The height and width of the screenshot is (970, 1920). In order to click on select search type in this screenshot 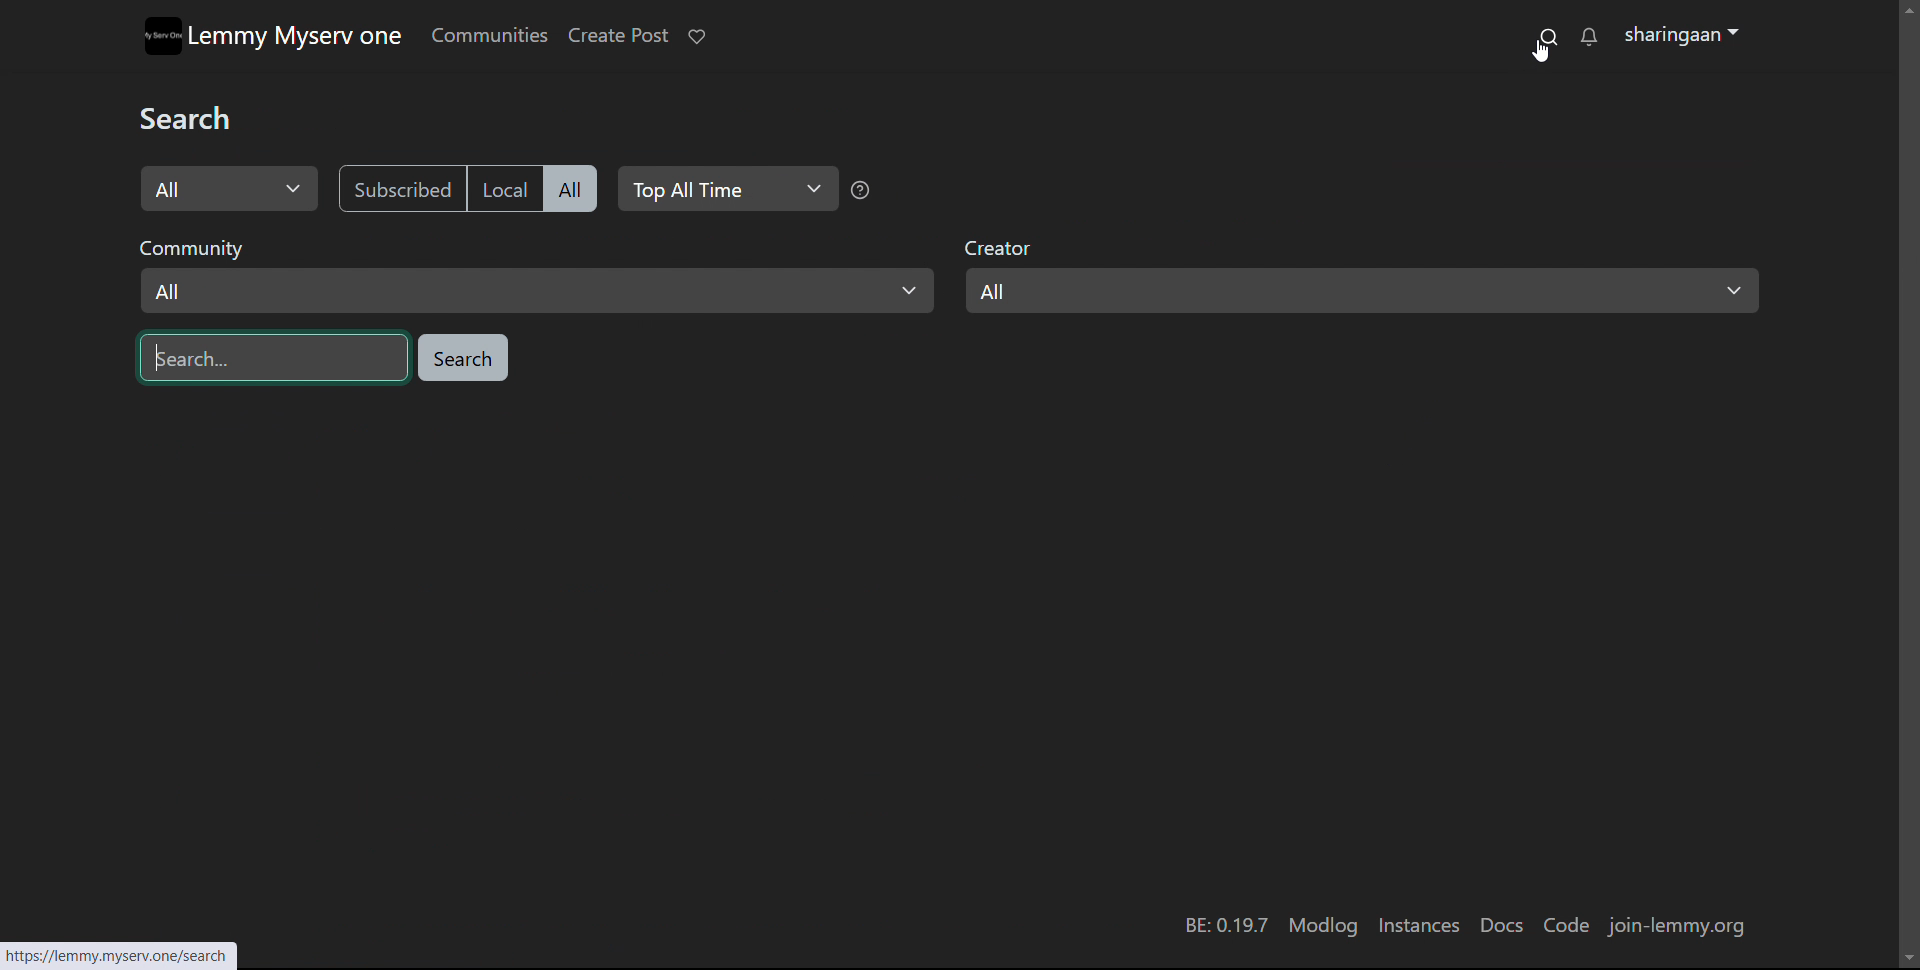, I will do `click(230, 188)`.